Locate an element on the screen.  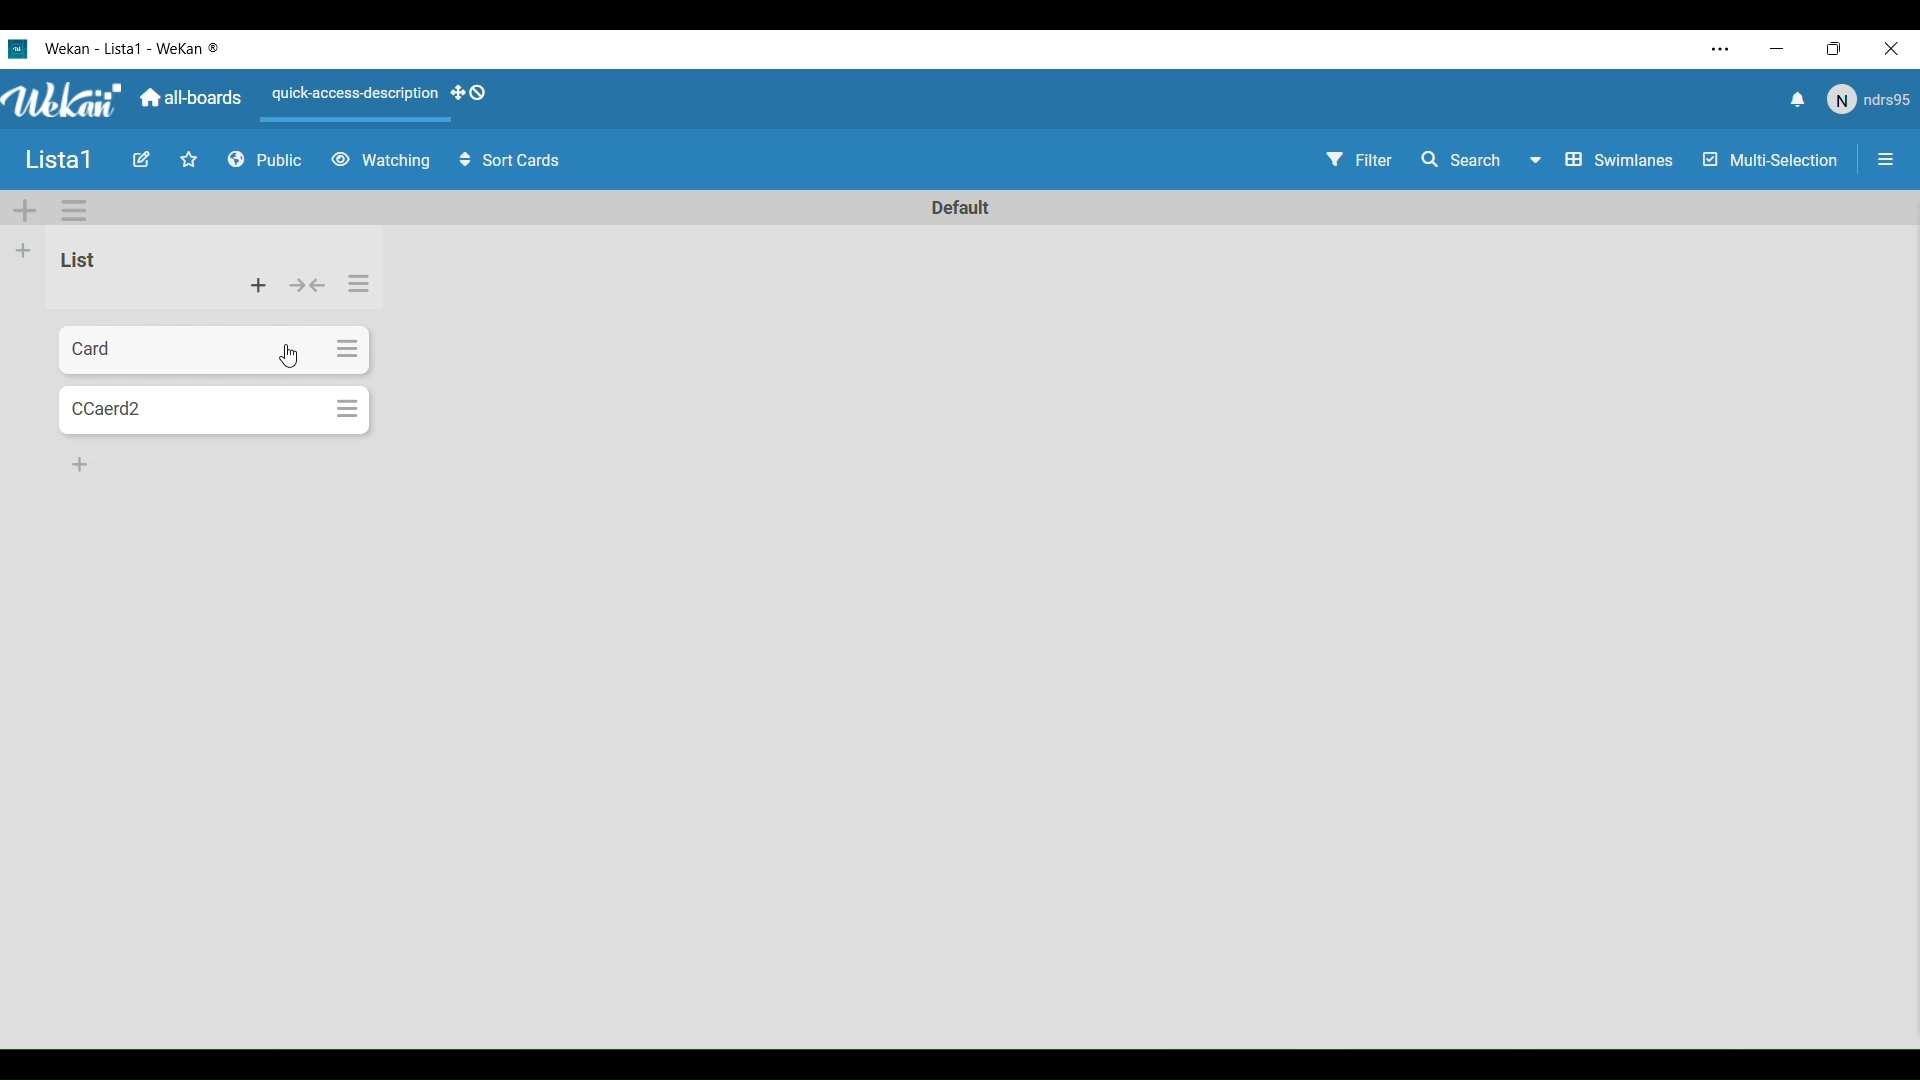
Multi Selection is located at coordinates (1768, 161).